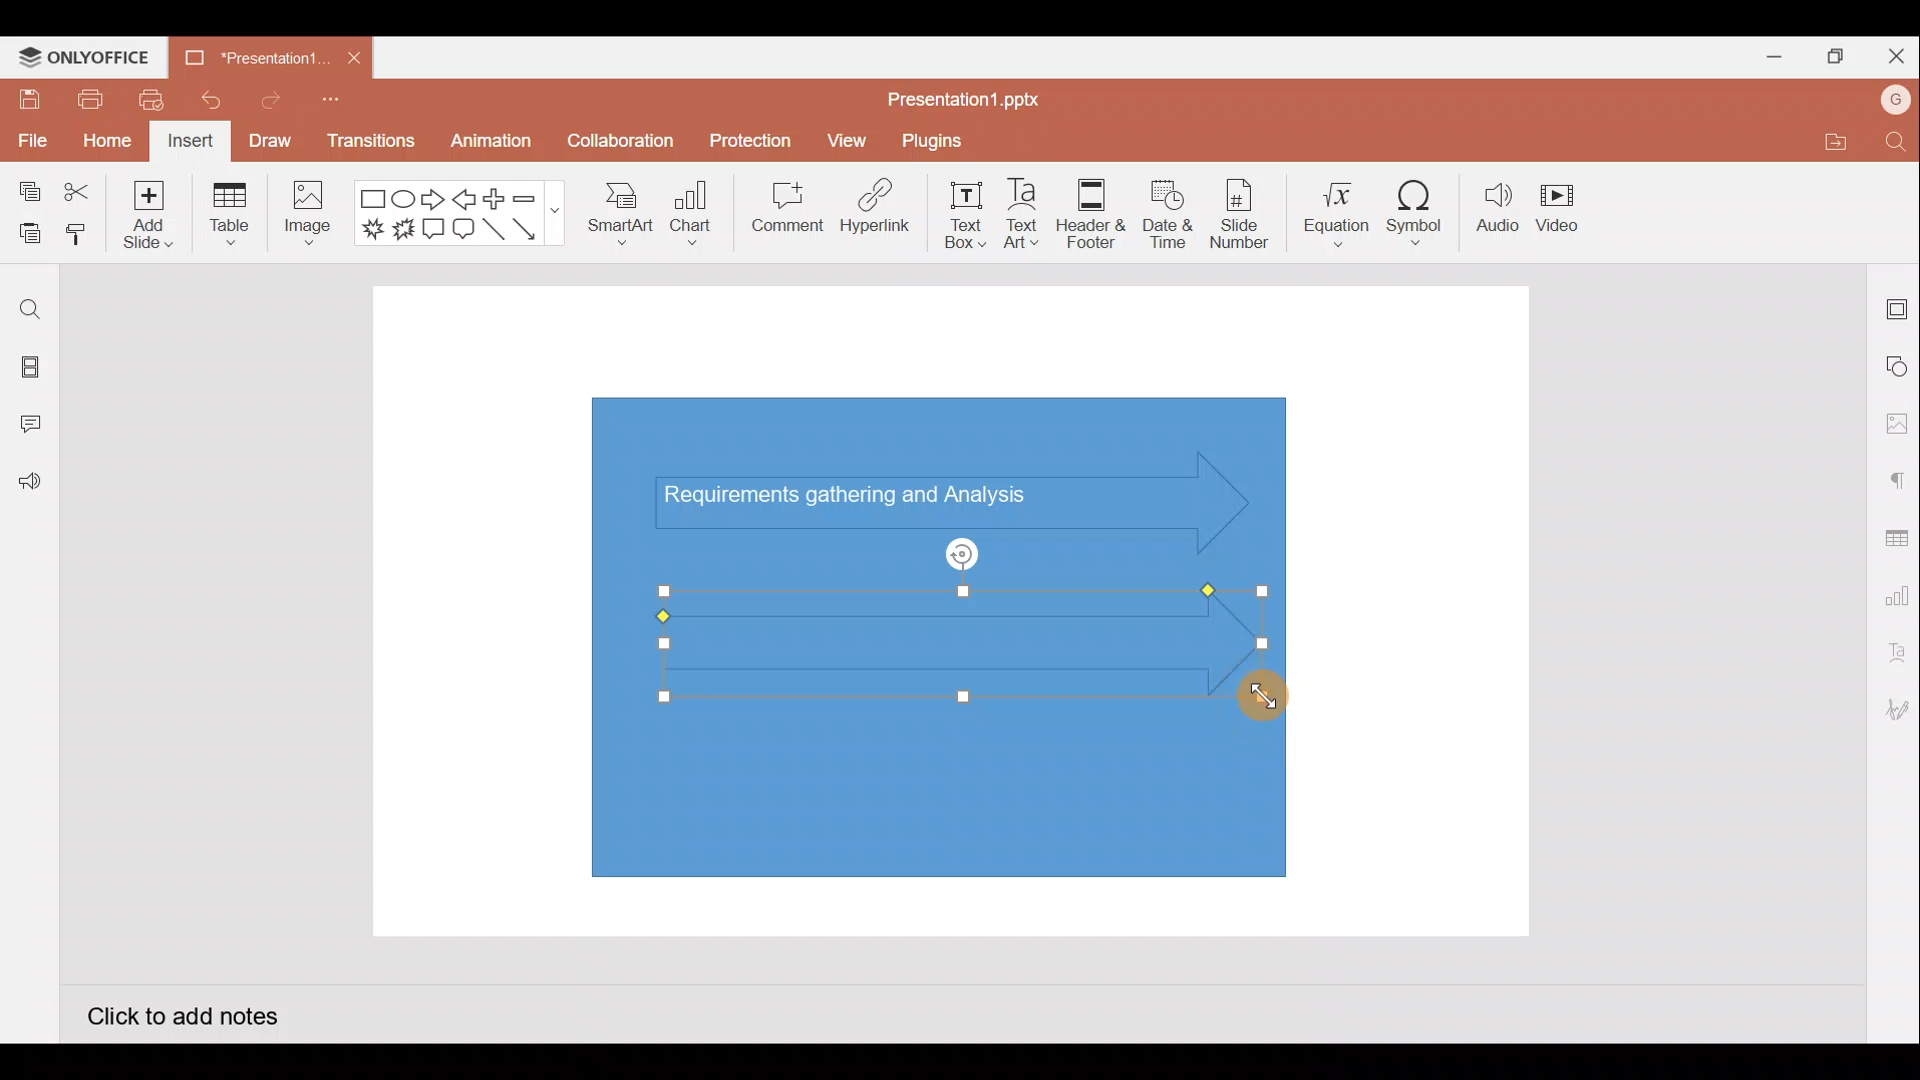 This screenshot has width=1920, height=1080. I want to click on Feedback and Support, so click(29, 487).